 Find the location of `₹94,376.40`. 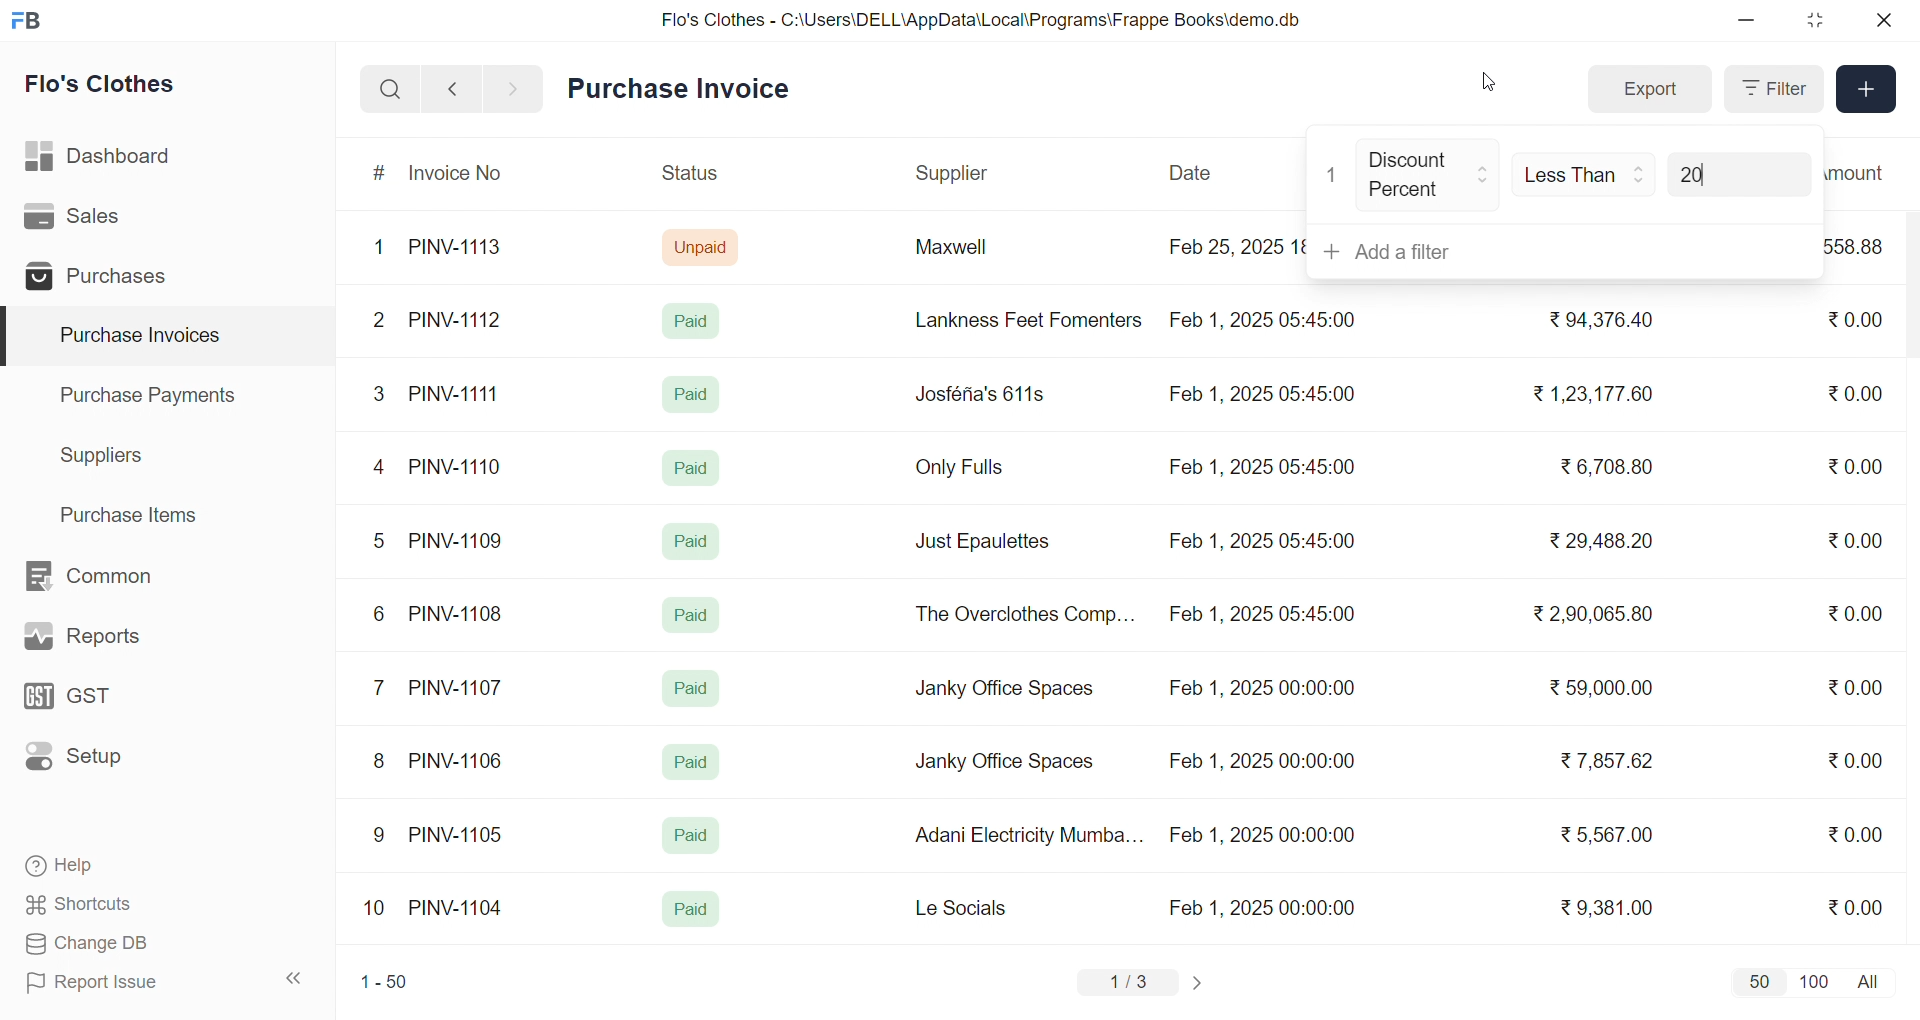

₹94,376.40 is located at coordinates (1596, 321).